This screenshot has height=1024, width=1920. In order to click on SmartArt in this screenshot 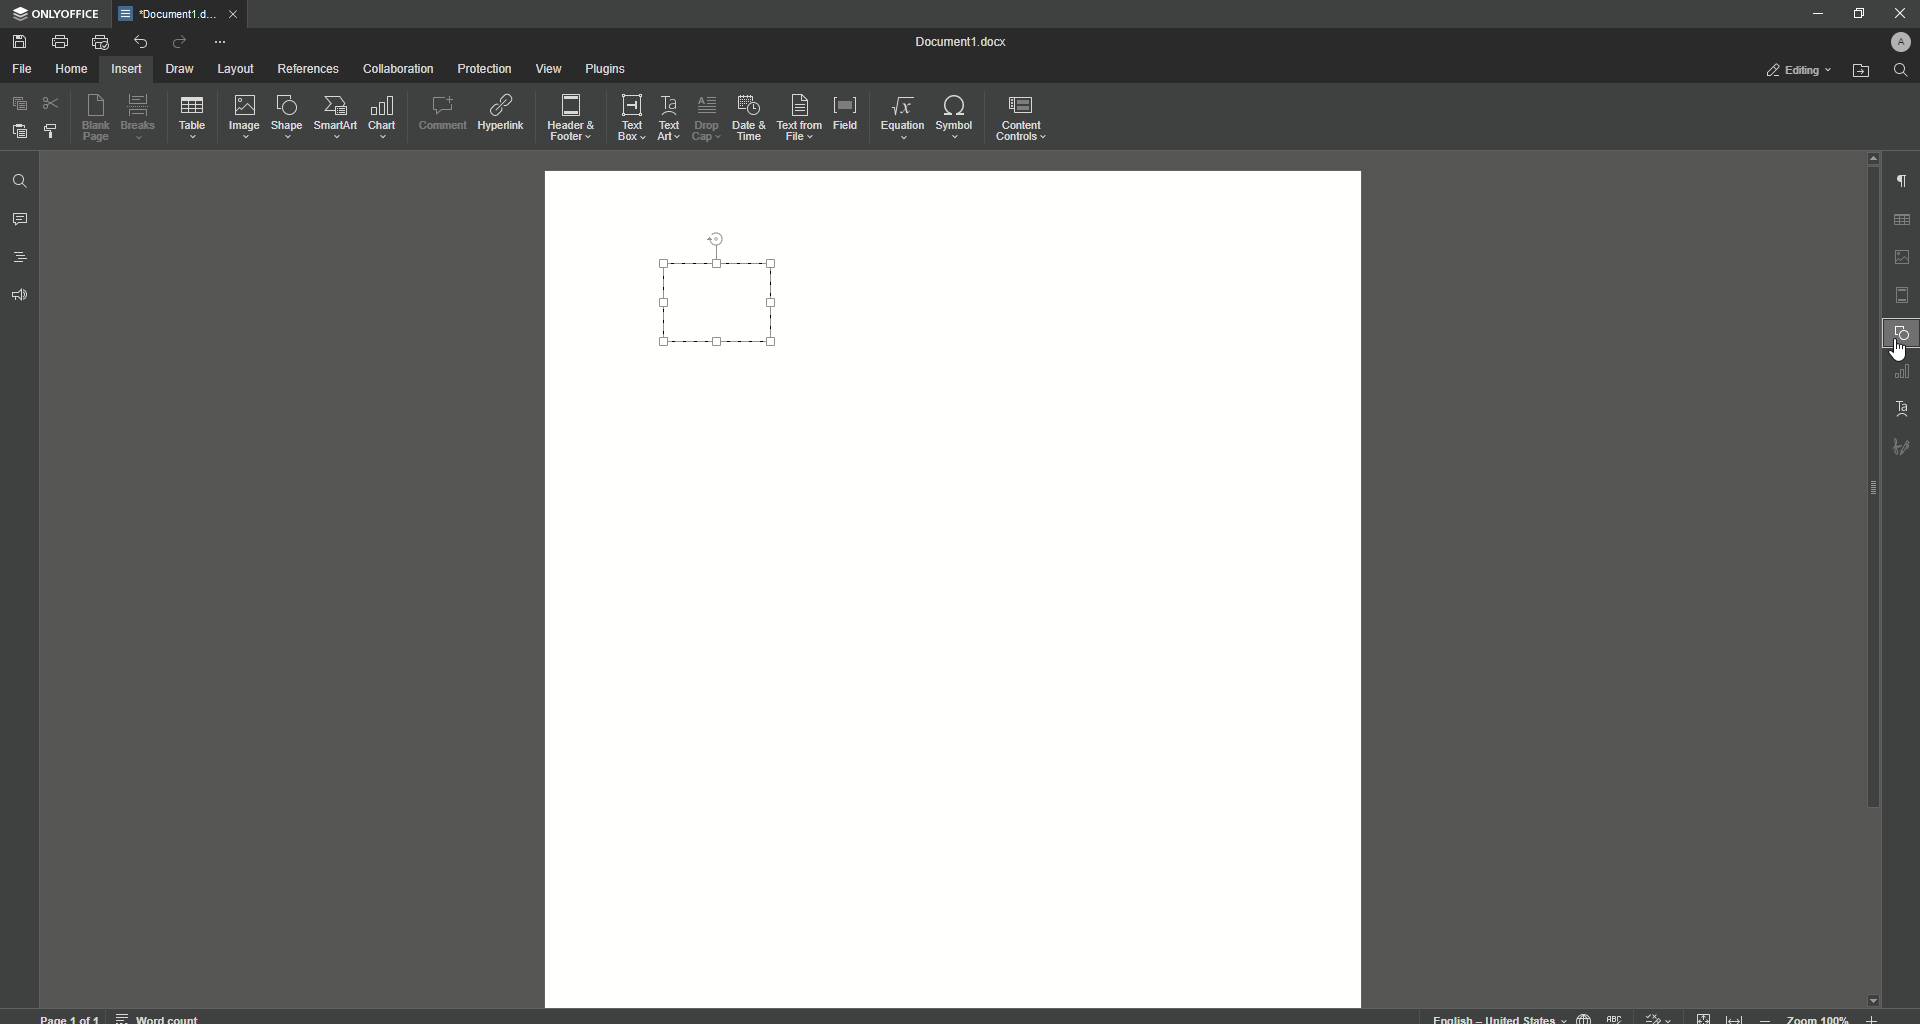, I will do `click(335, 117)`.